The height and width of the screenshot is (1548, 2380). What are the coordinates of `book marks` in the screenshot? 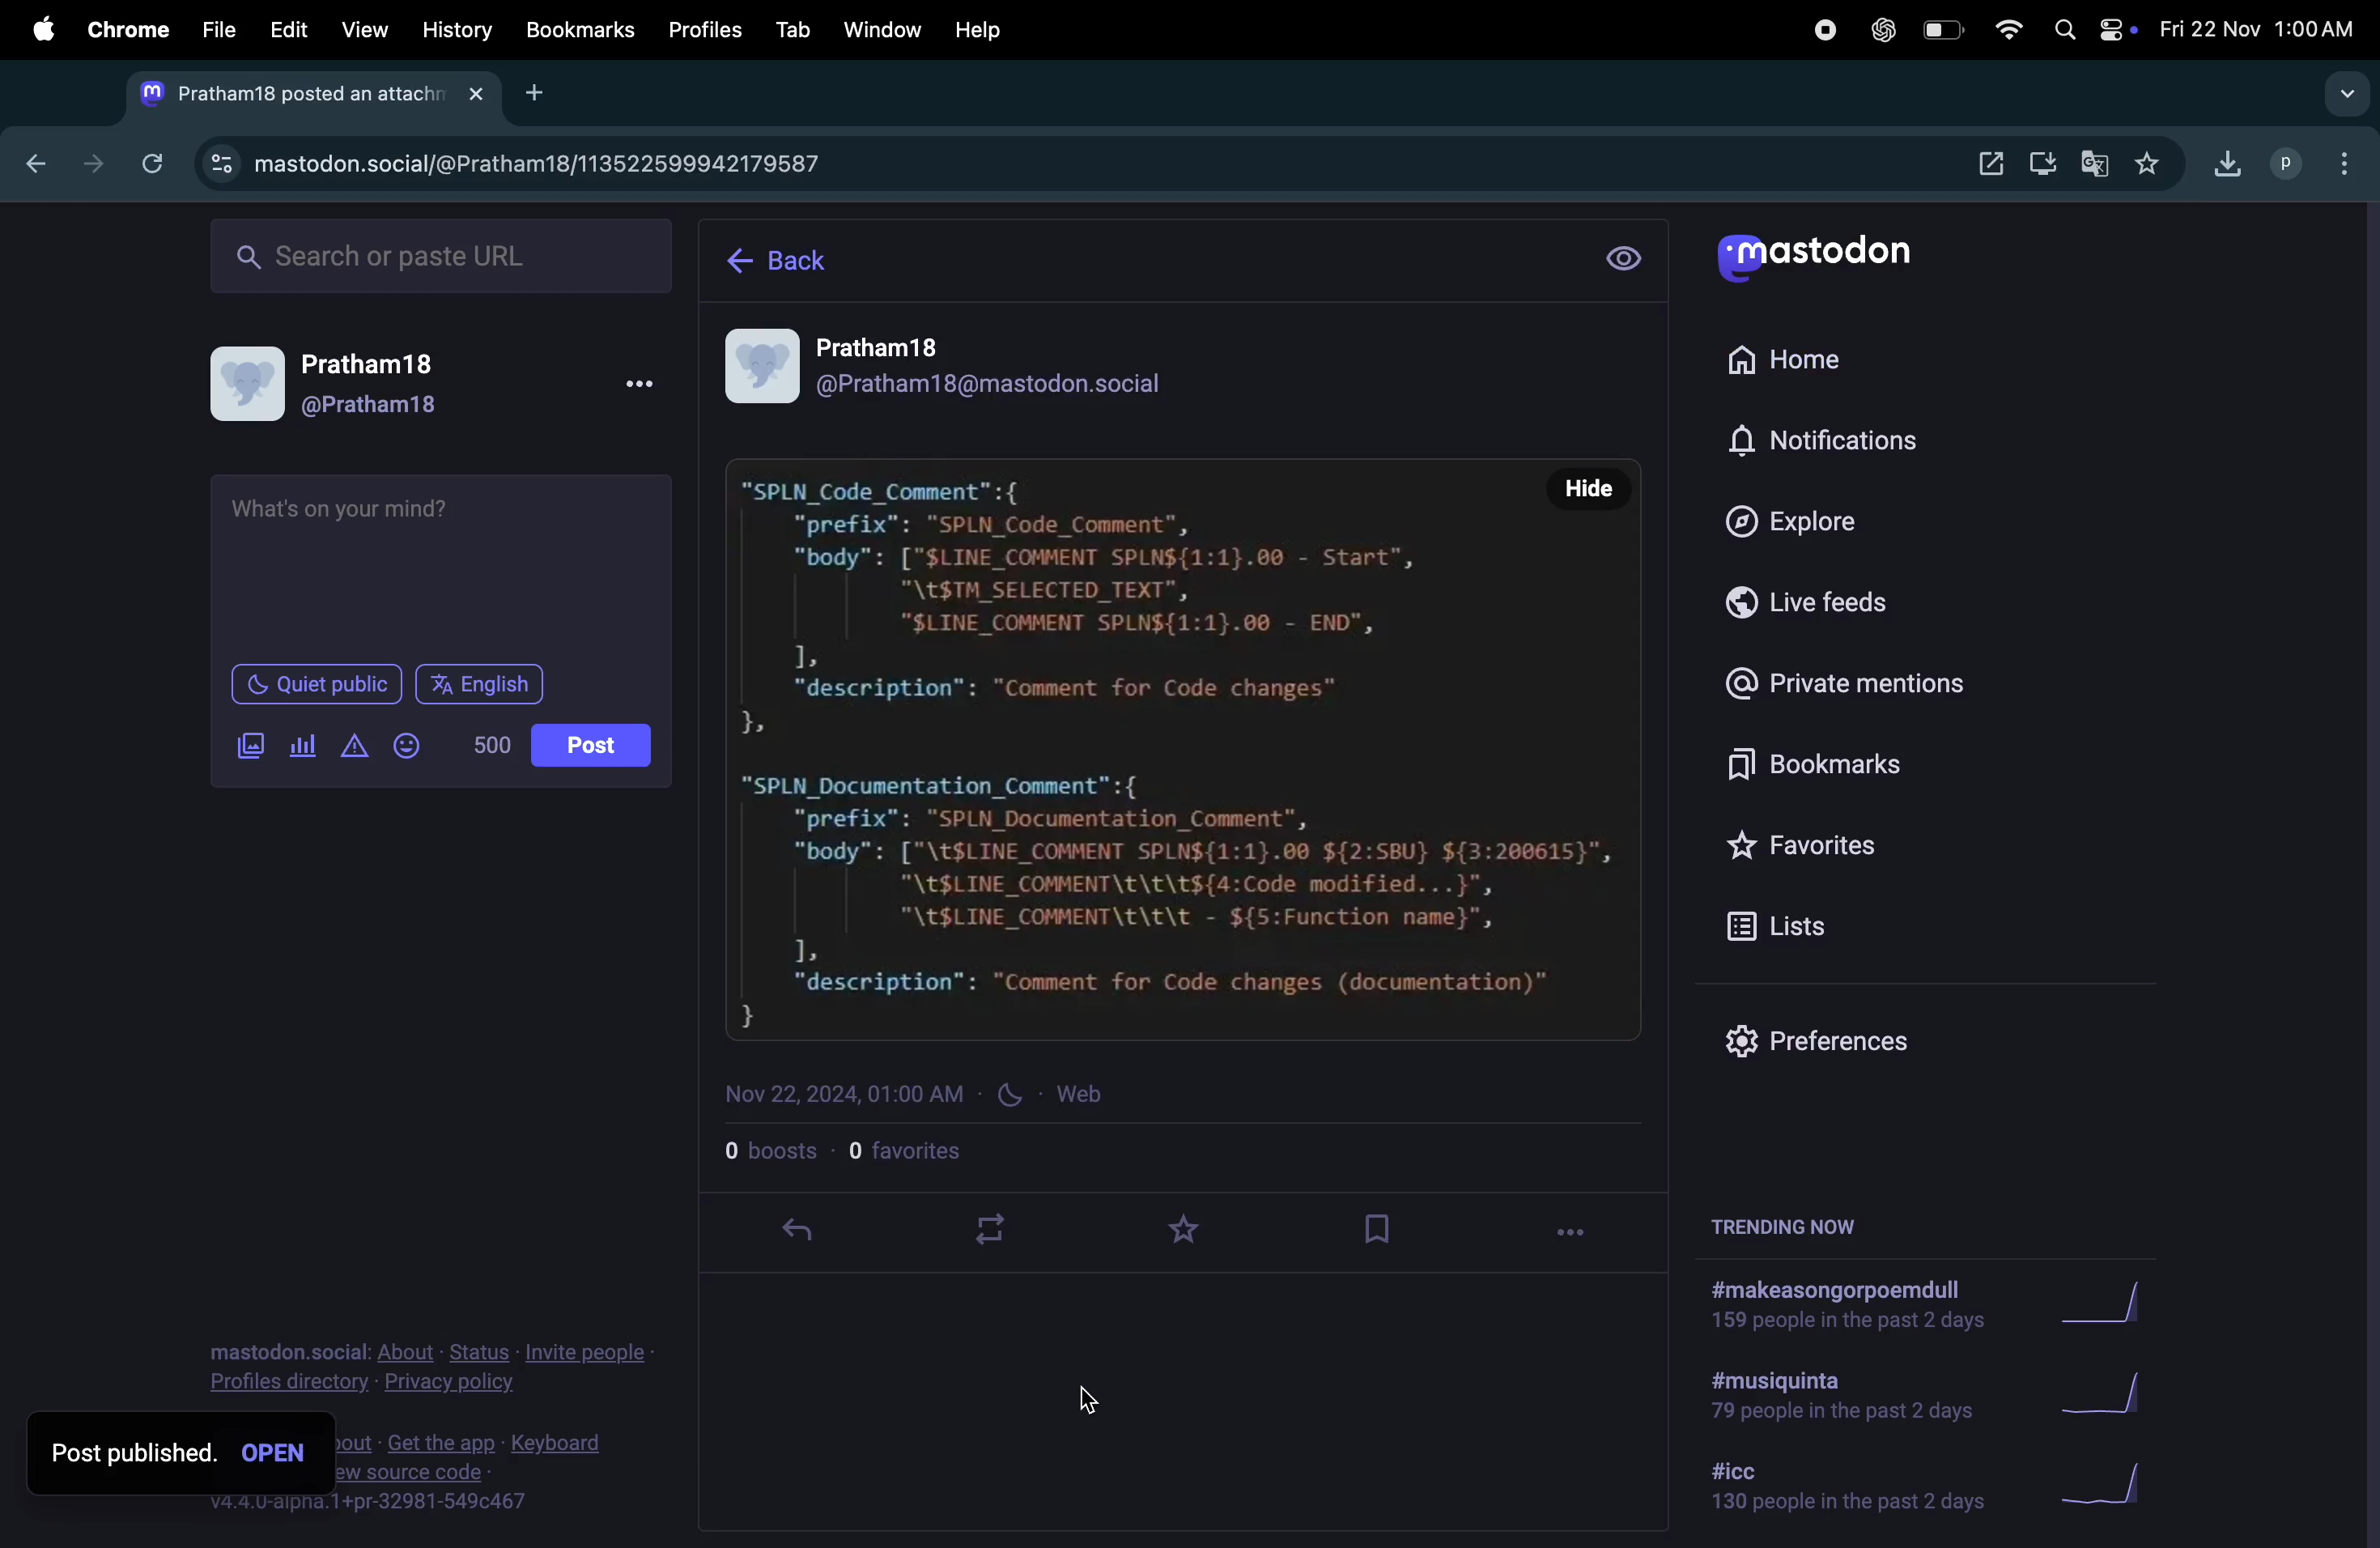 It's located at (581, 32).